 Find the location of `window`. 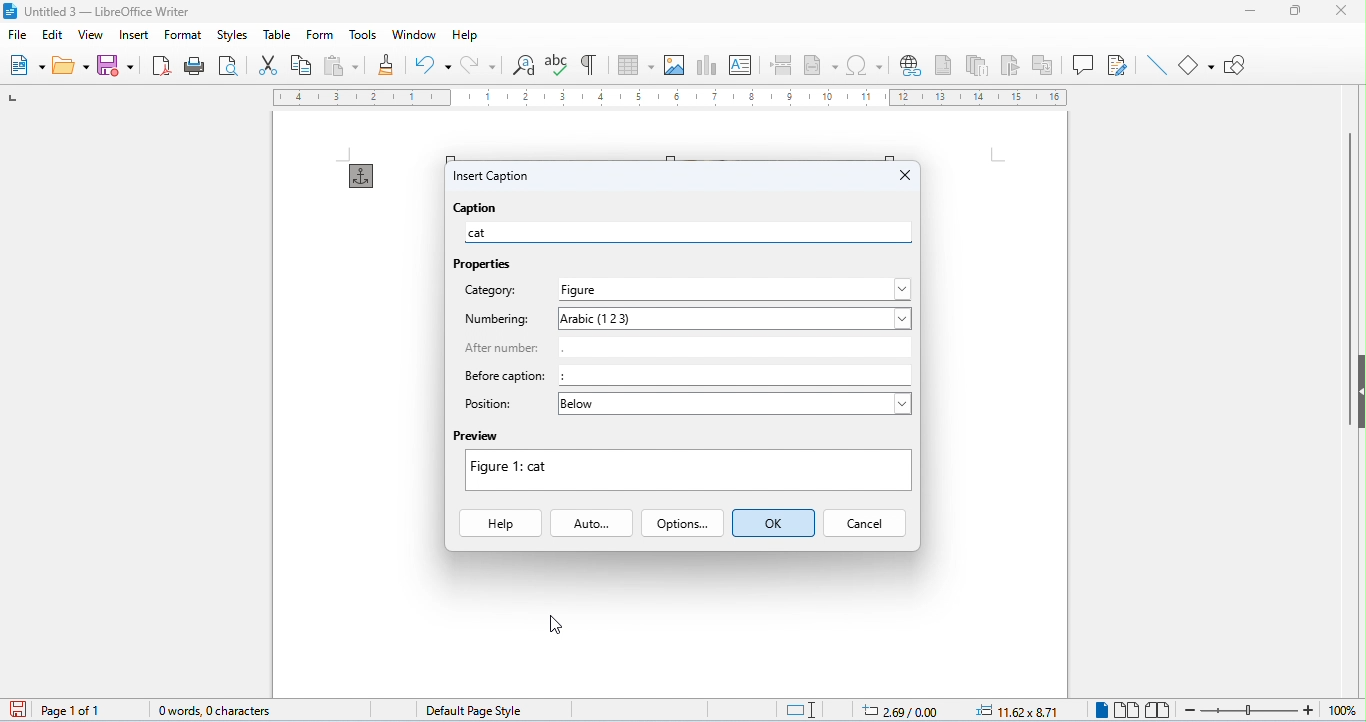

window is located at coordinates (414, 35).